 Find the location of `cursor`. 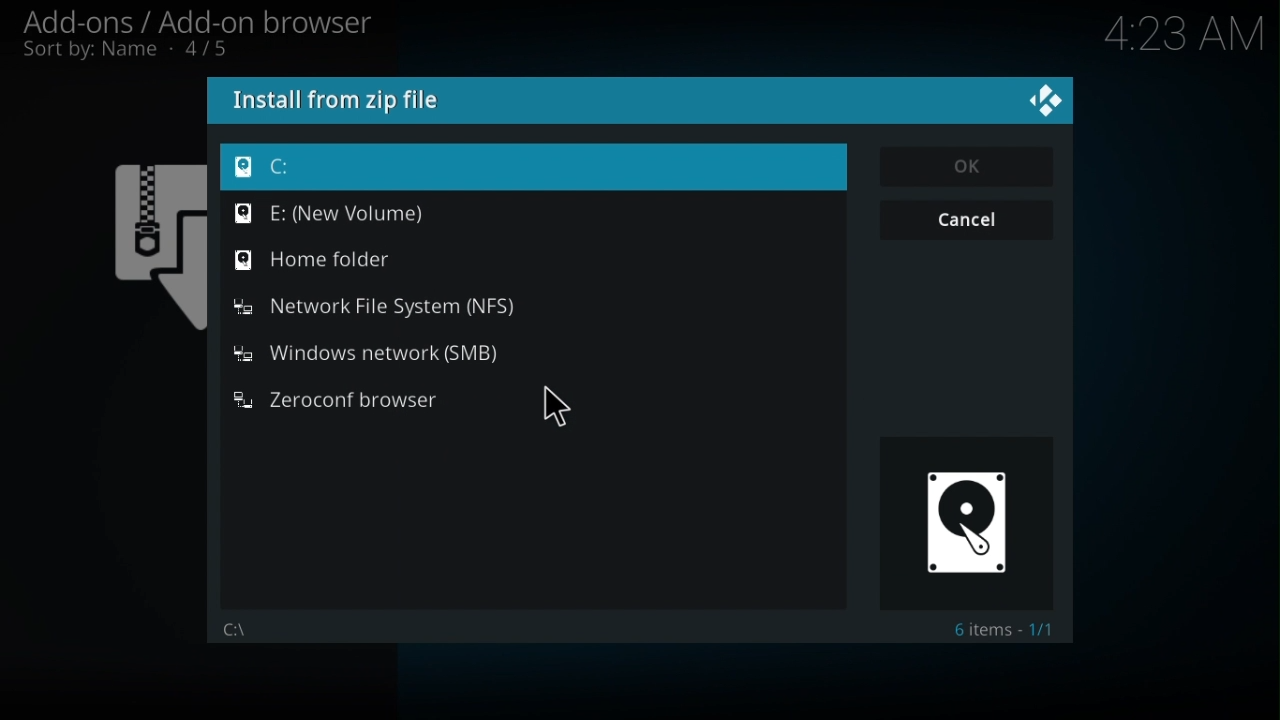

cursor is located at coordinates (553, 412).